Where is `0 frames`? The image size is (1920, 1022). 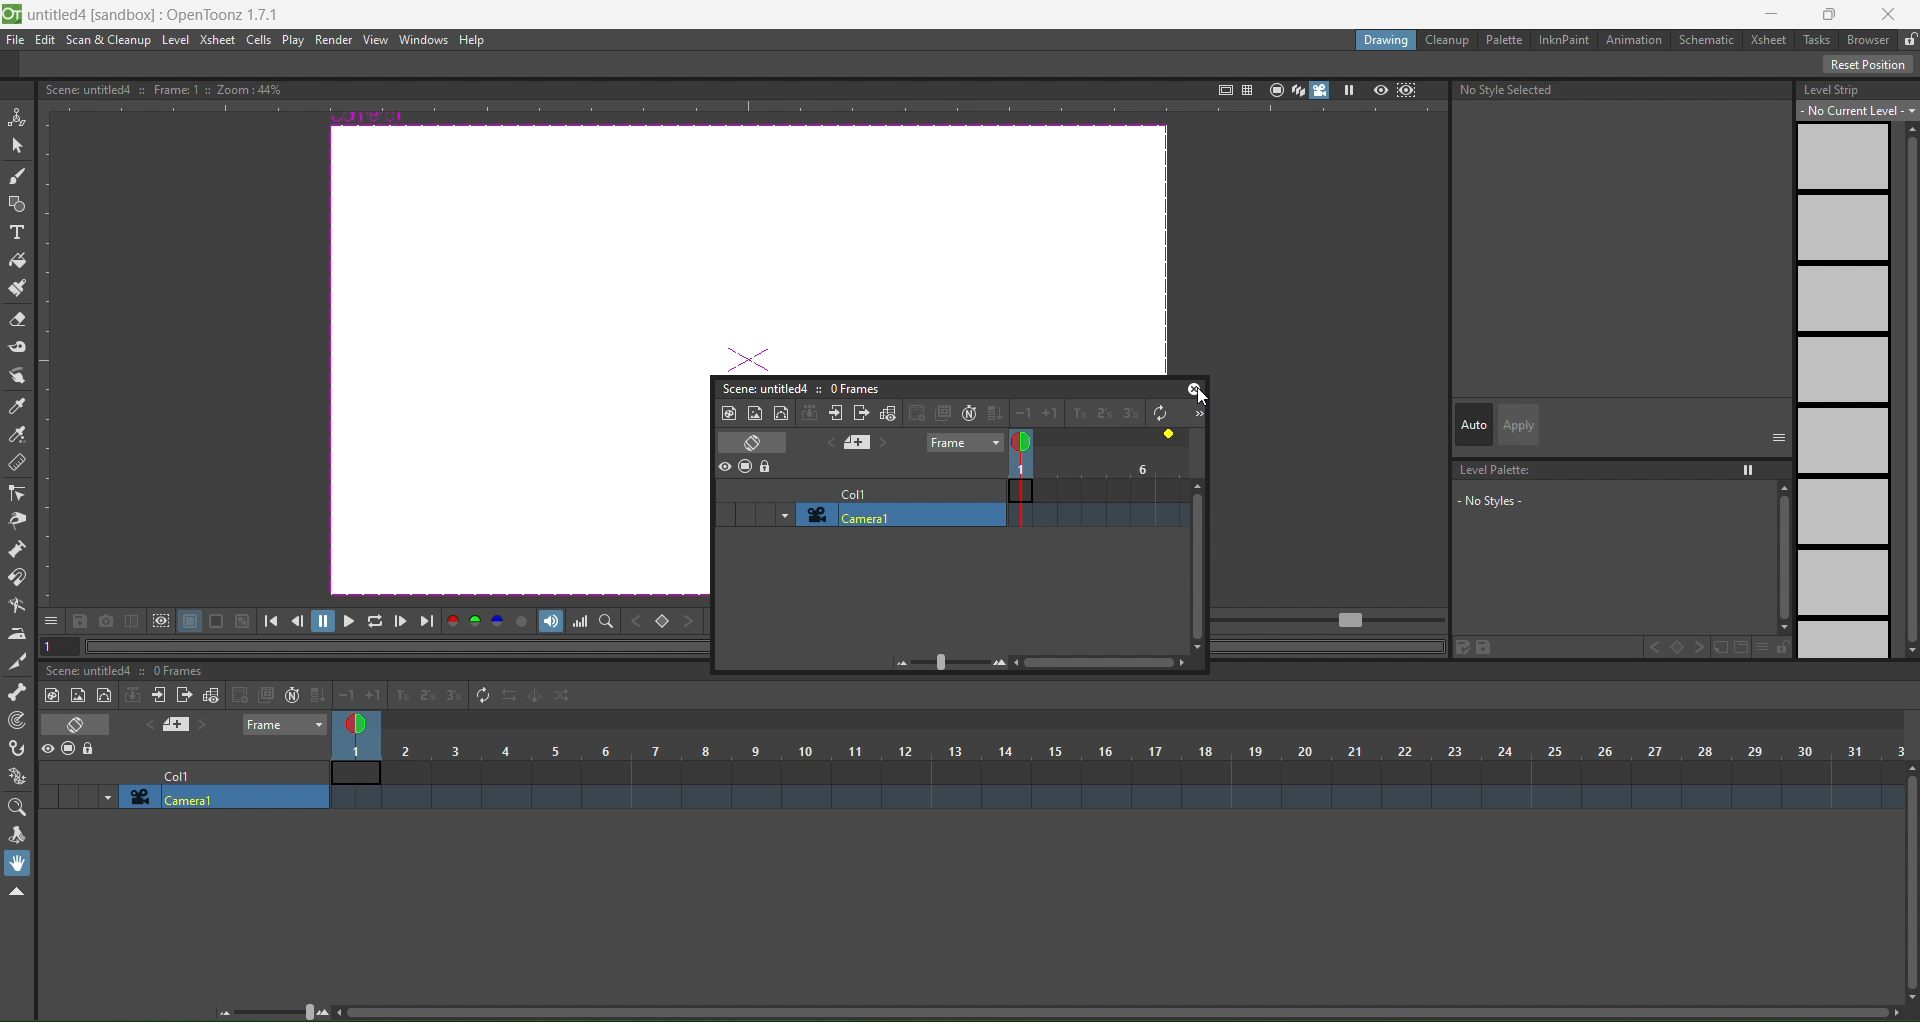
0 frames is located at coordinates (184, 672).